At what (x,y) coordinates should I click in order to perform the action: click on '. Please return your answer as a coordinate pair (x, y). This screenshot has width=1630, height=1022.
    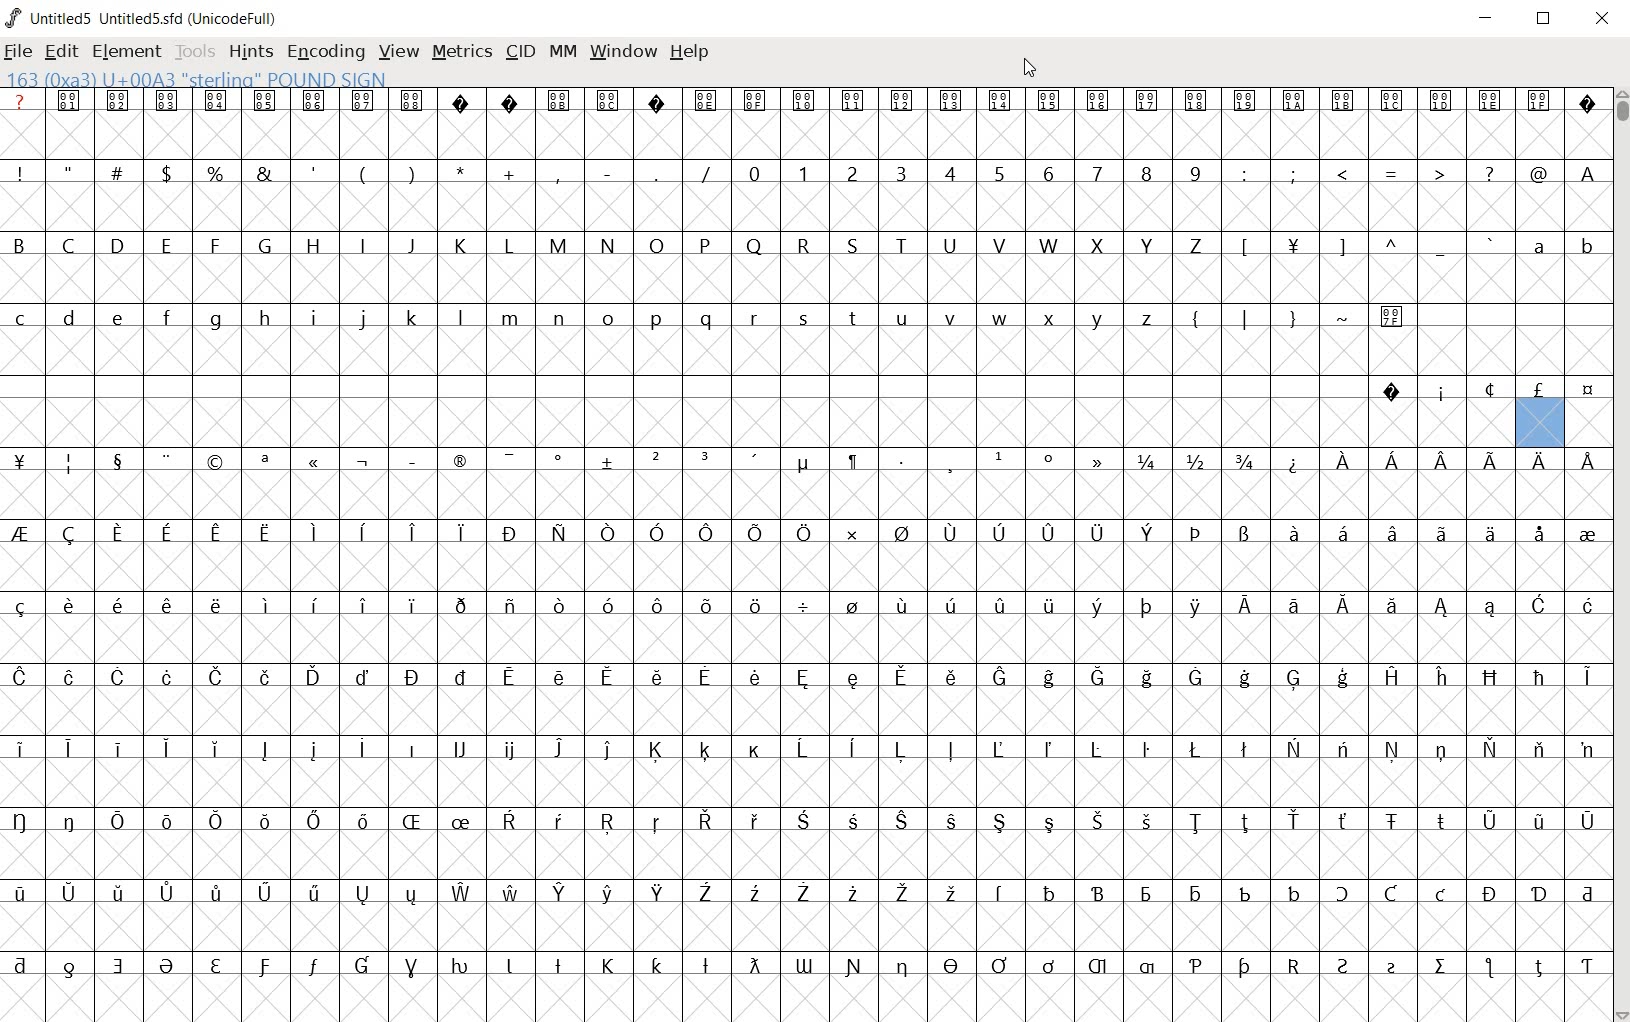
    Looking at the image, I should click on (315, 174).